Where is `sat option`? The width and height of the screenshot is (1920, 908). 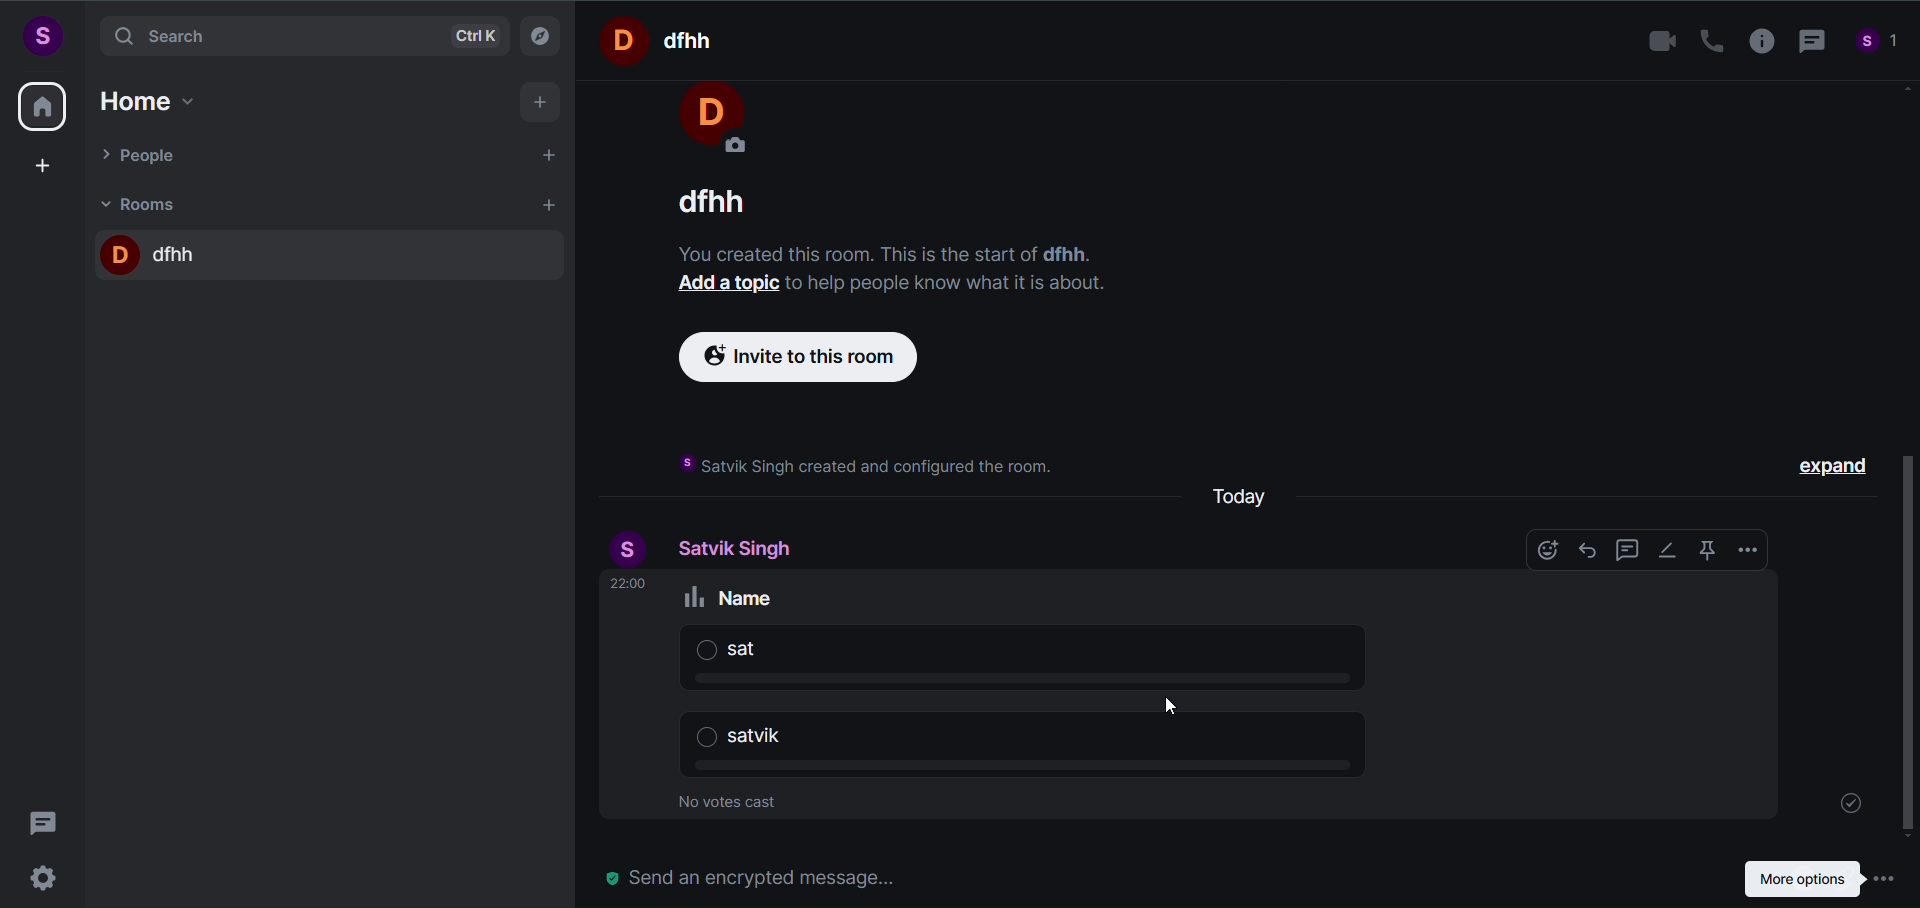
sat option is located at coordinates (1055, 660).